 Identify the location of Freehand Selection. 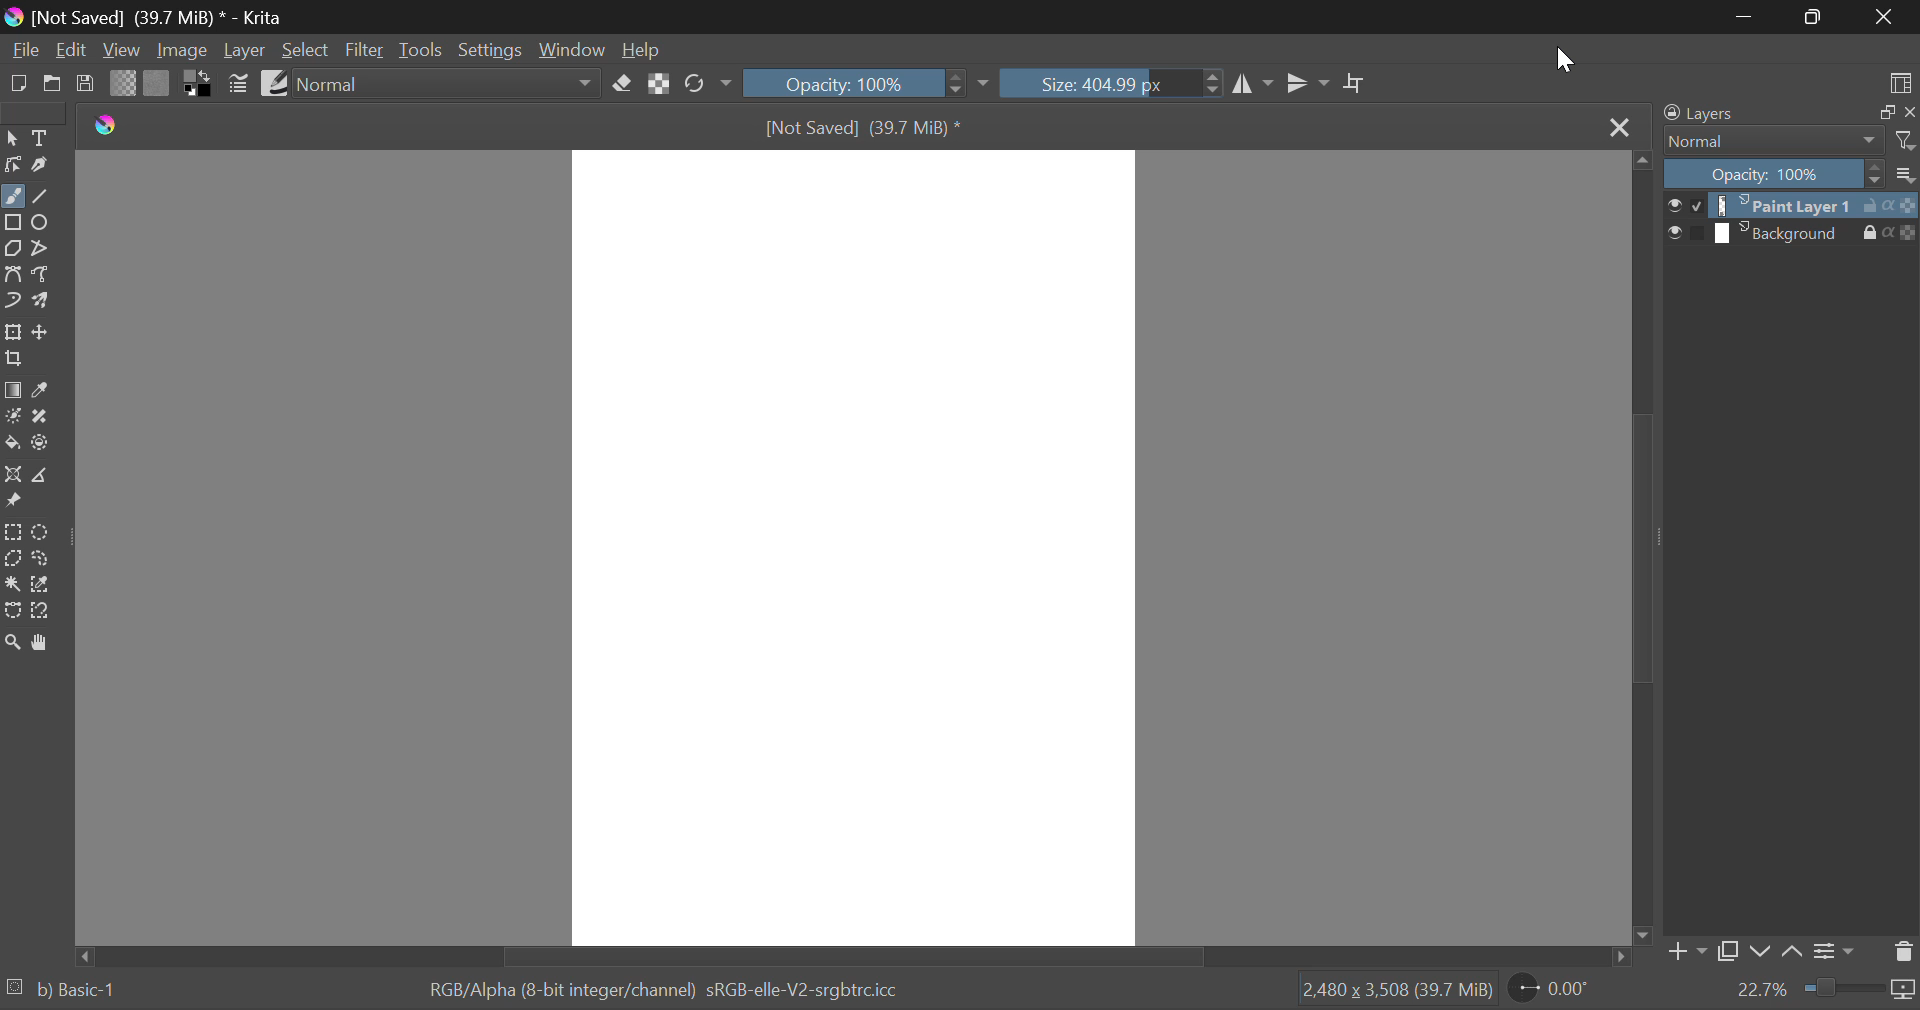
(40, 560).